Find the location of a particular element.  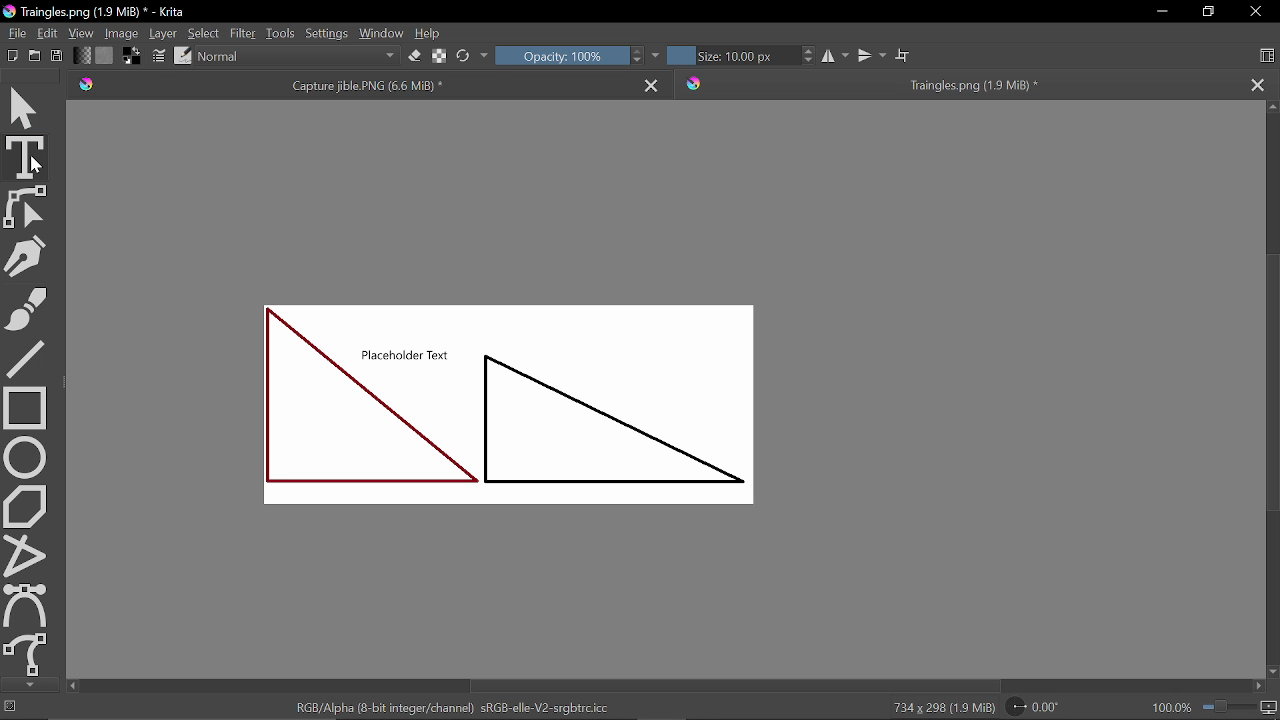

Calligraphy is located at coordinates (25, 256).